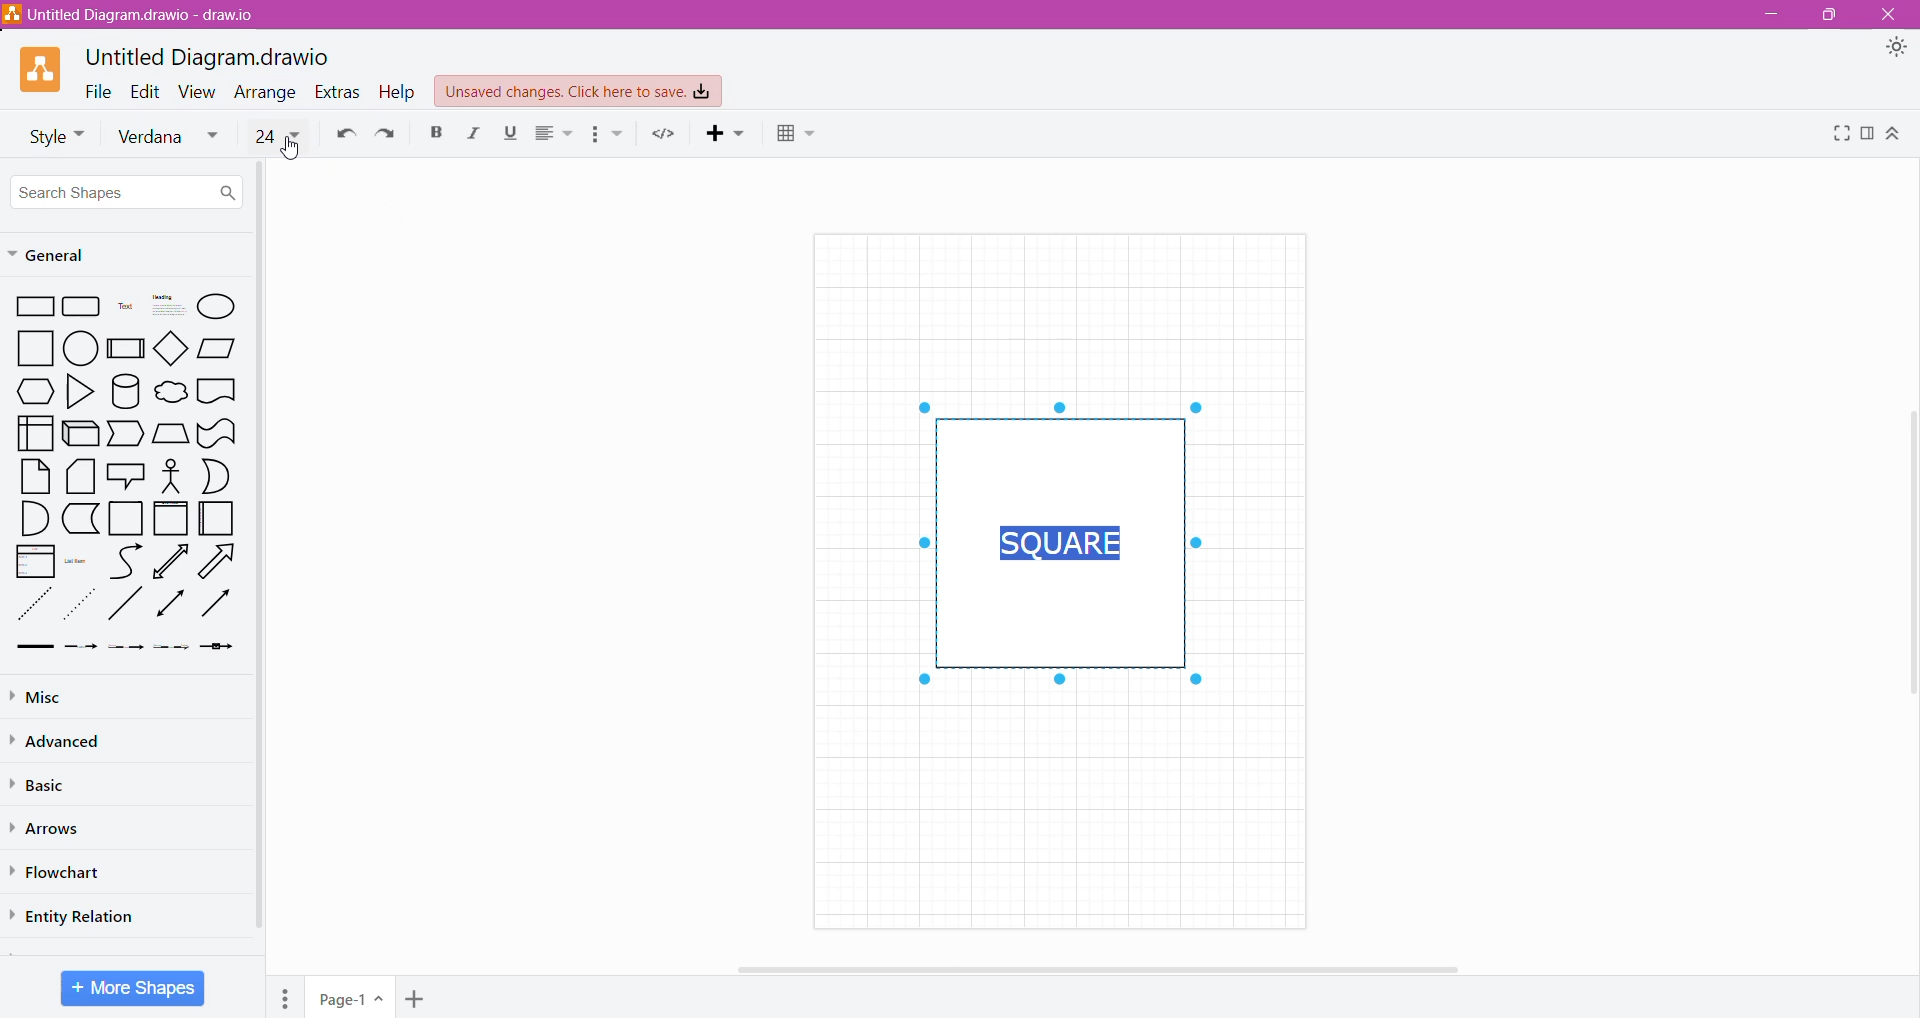  I want to click on Text, so click(125, 308).